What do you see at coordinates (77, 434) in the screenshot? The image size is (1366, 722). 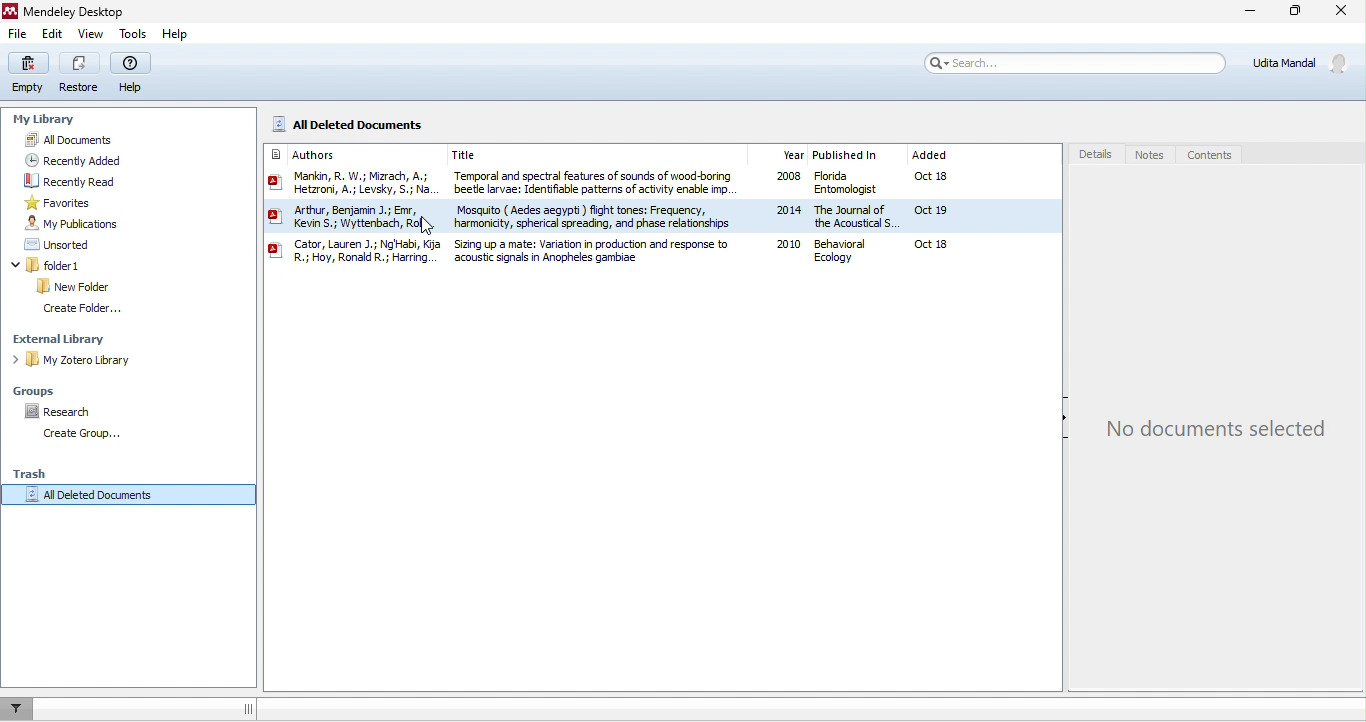 I see `create group` at bounding box center [77, 434].